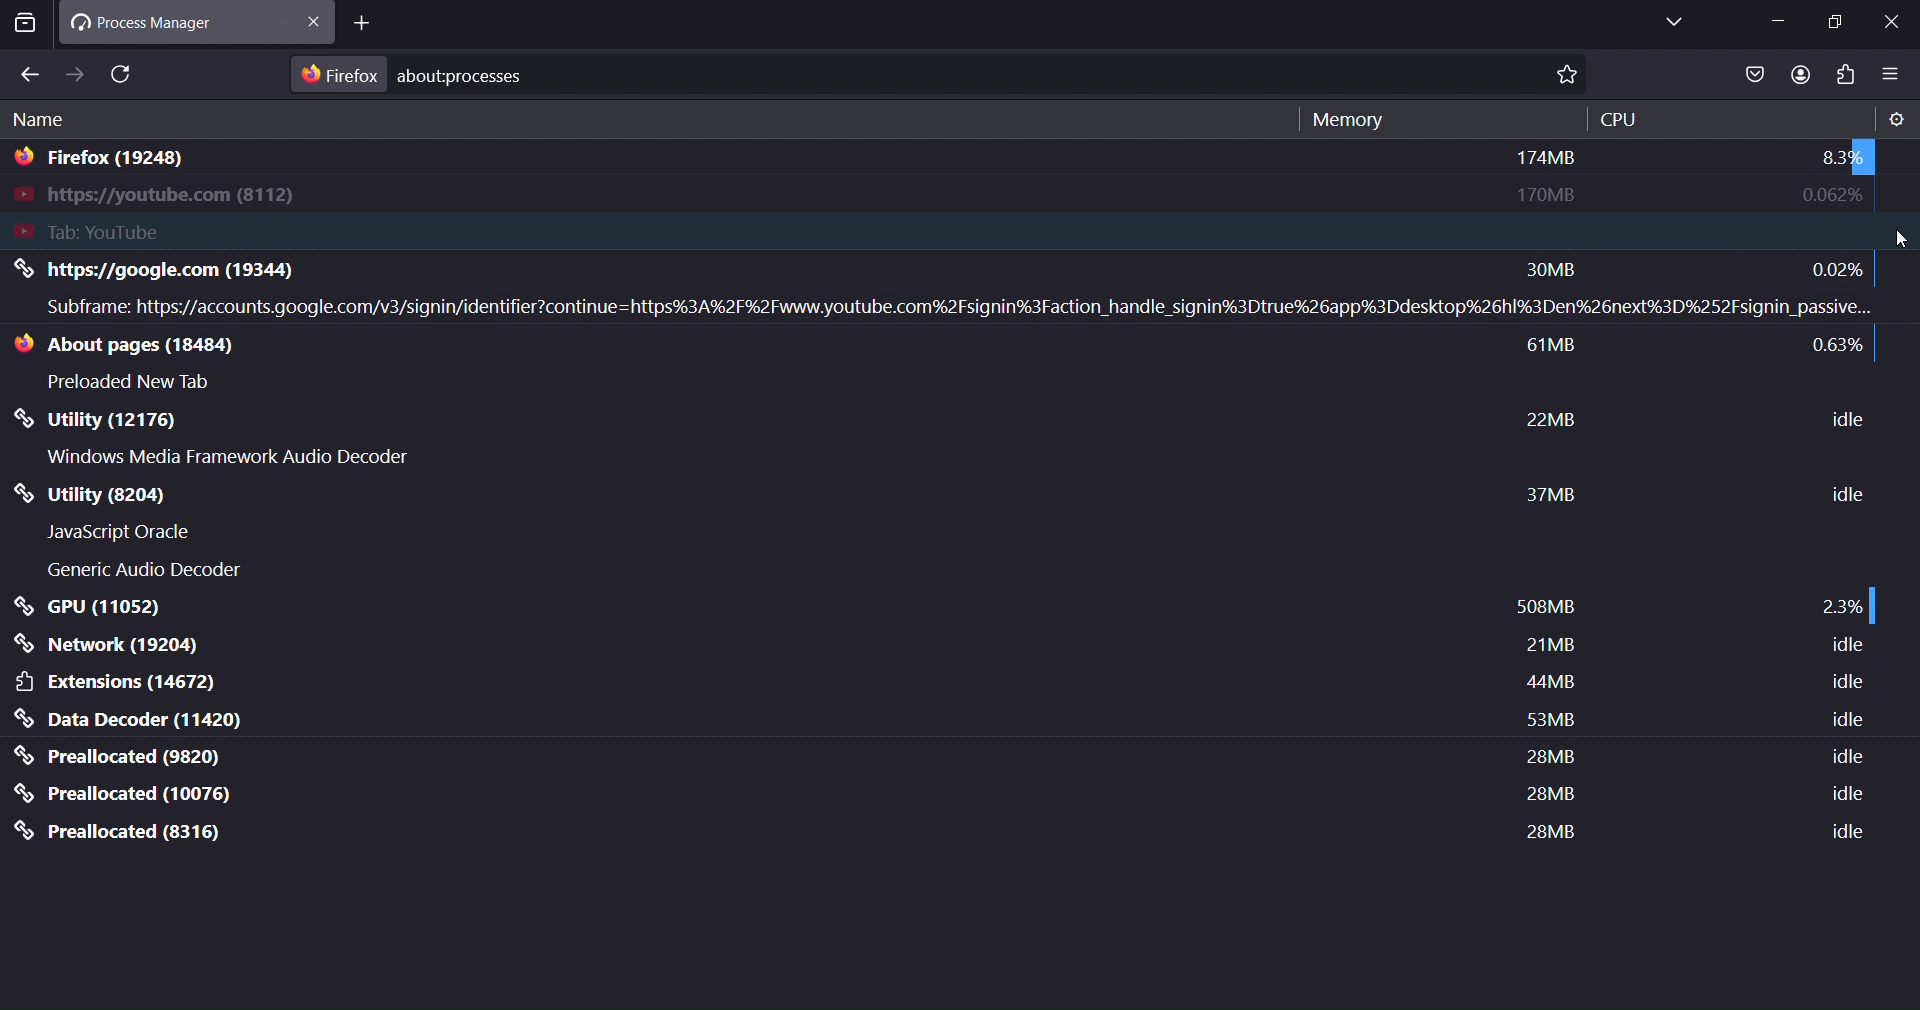 This screenshot has width=1920, height=1010. I want to click on JavaScript Oracle, so click(123, 532).